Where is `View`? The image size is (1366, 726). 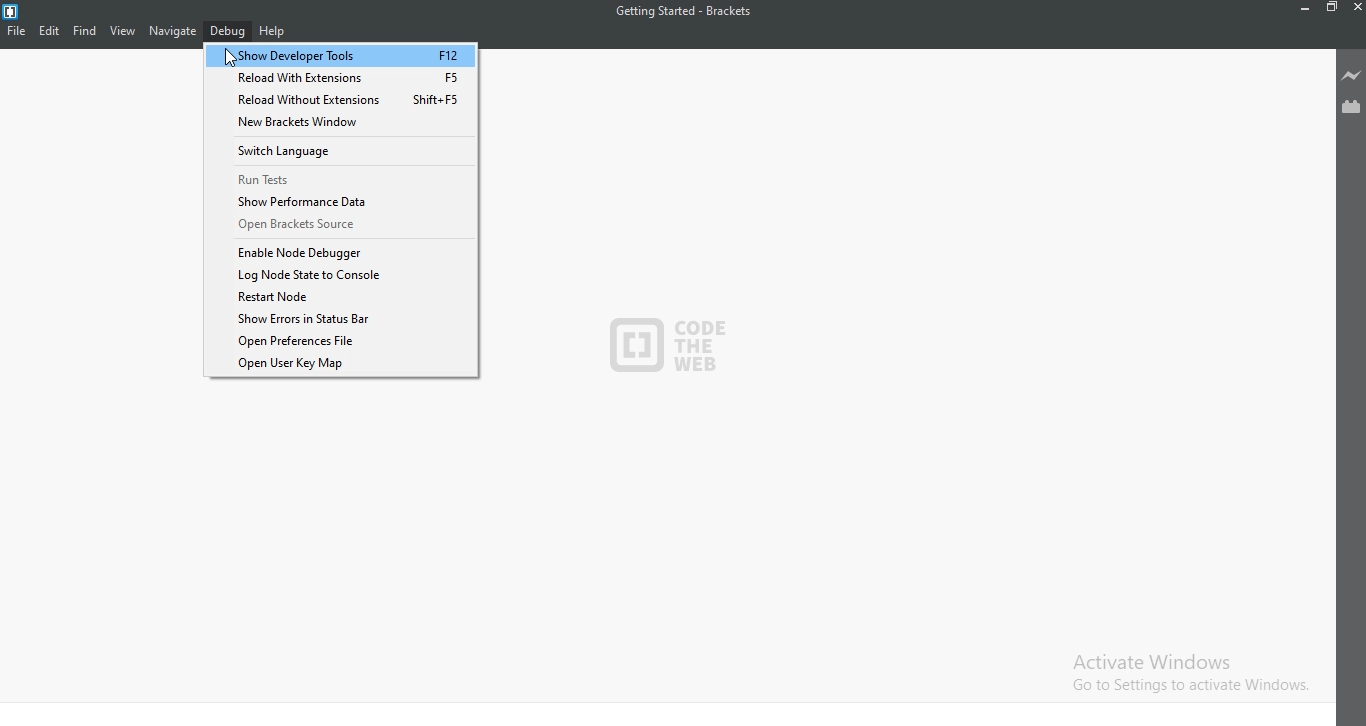 View is located at coordinates (124, 31).